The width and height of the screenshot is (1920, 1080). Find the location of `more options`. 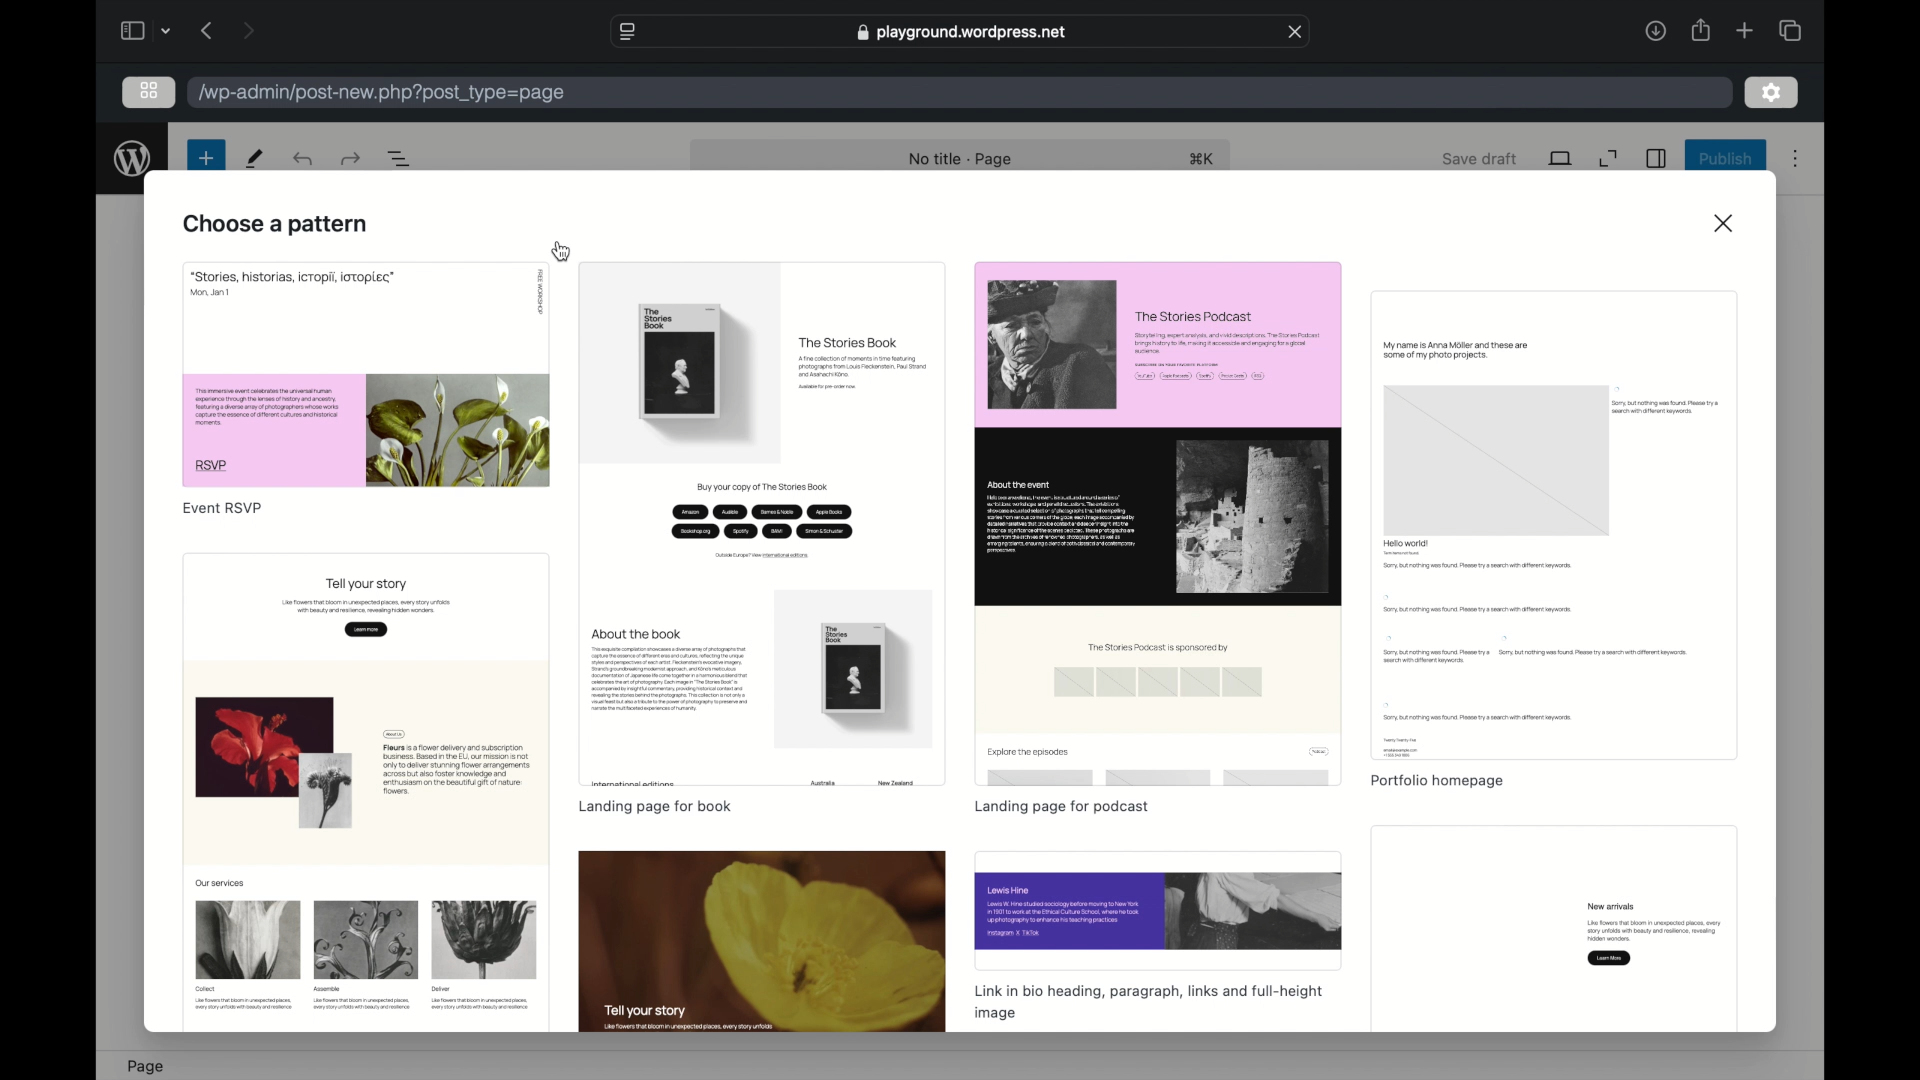

more options is located at coordinates (1796, 160).